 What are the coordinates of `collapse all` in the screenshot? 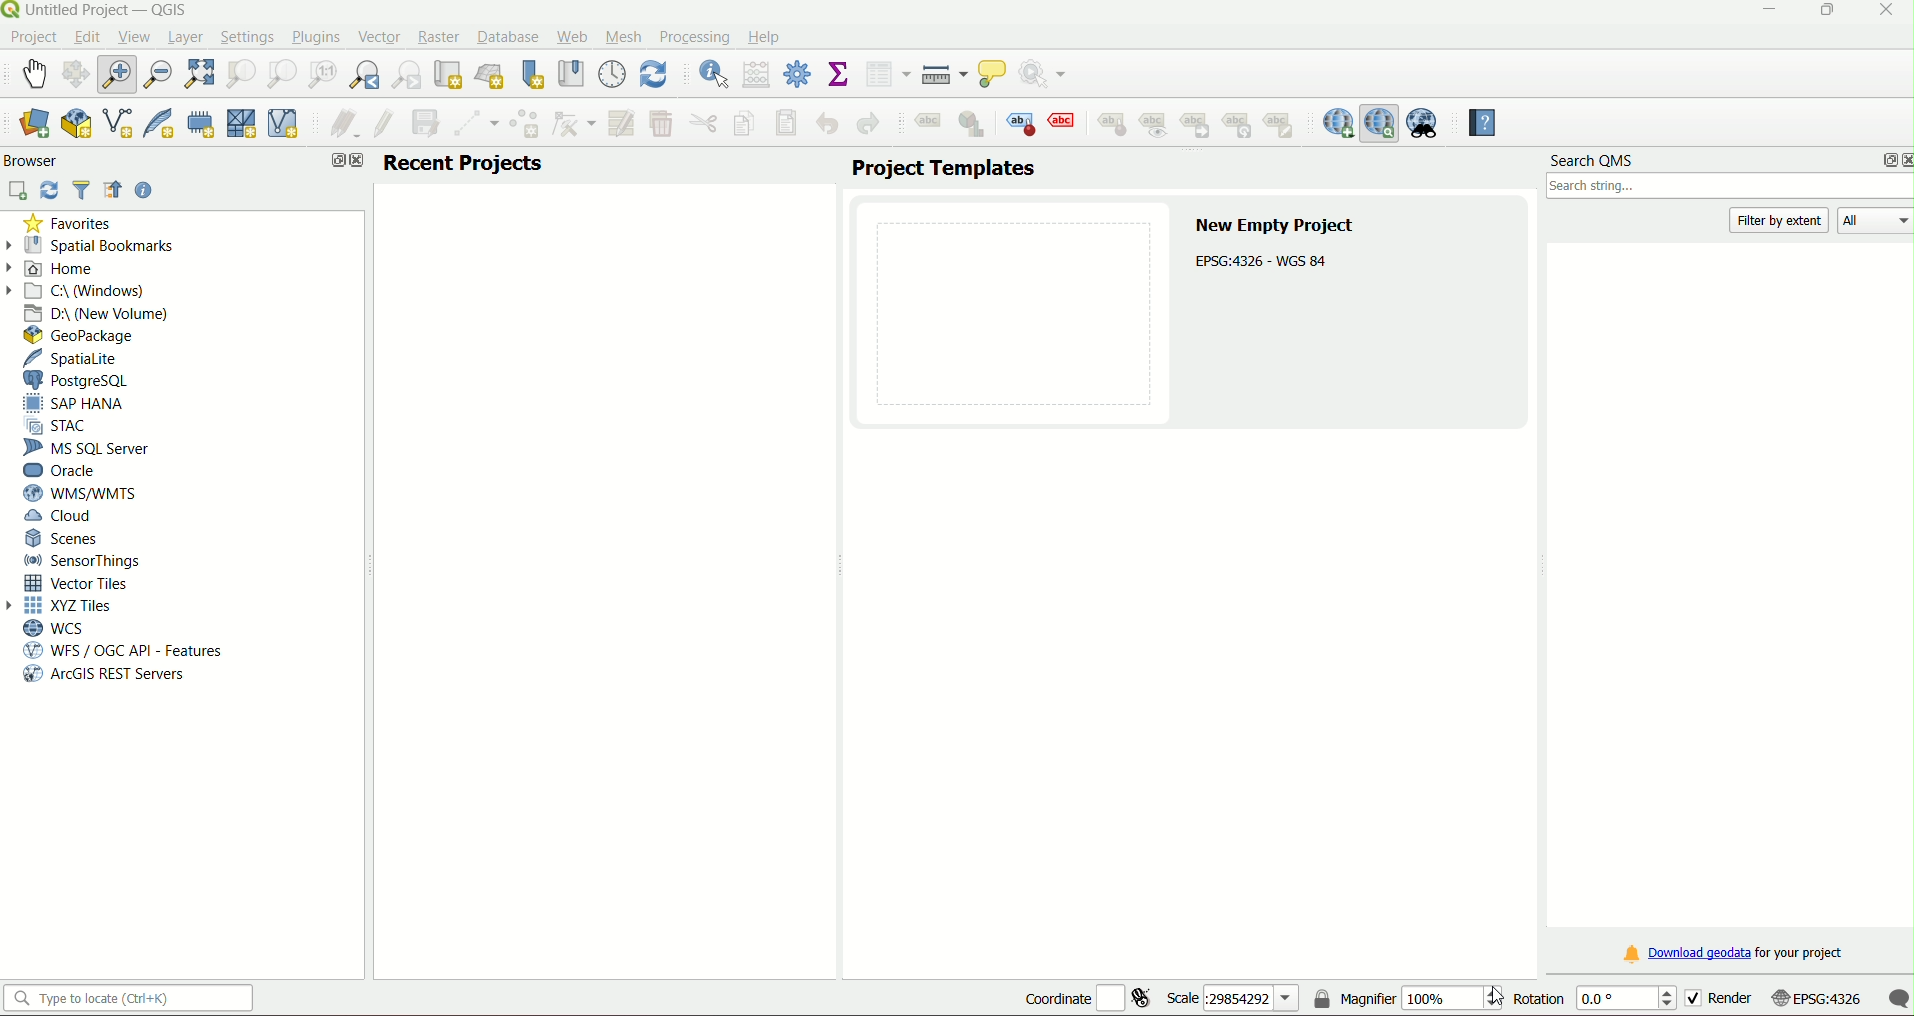 It's located at (114, 192).